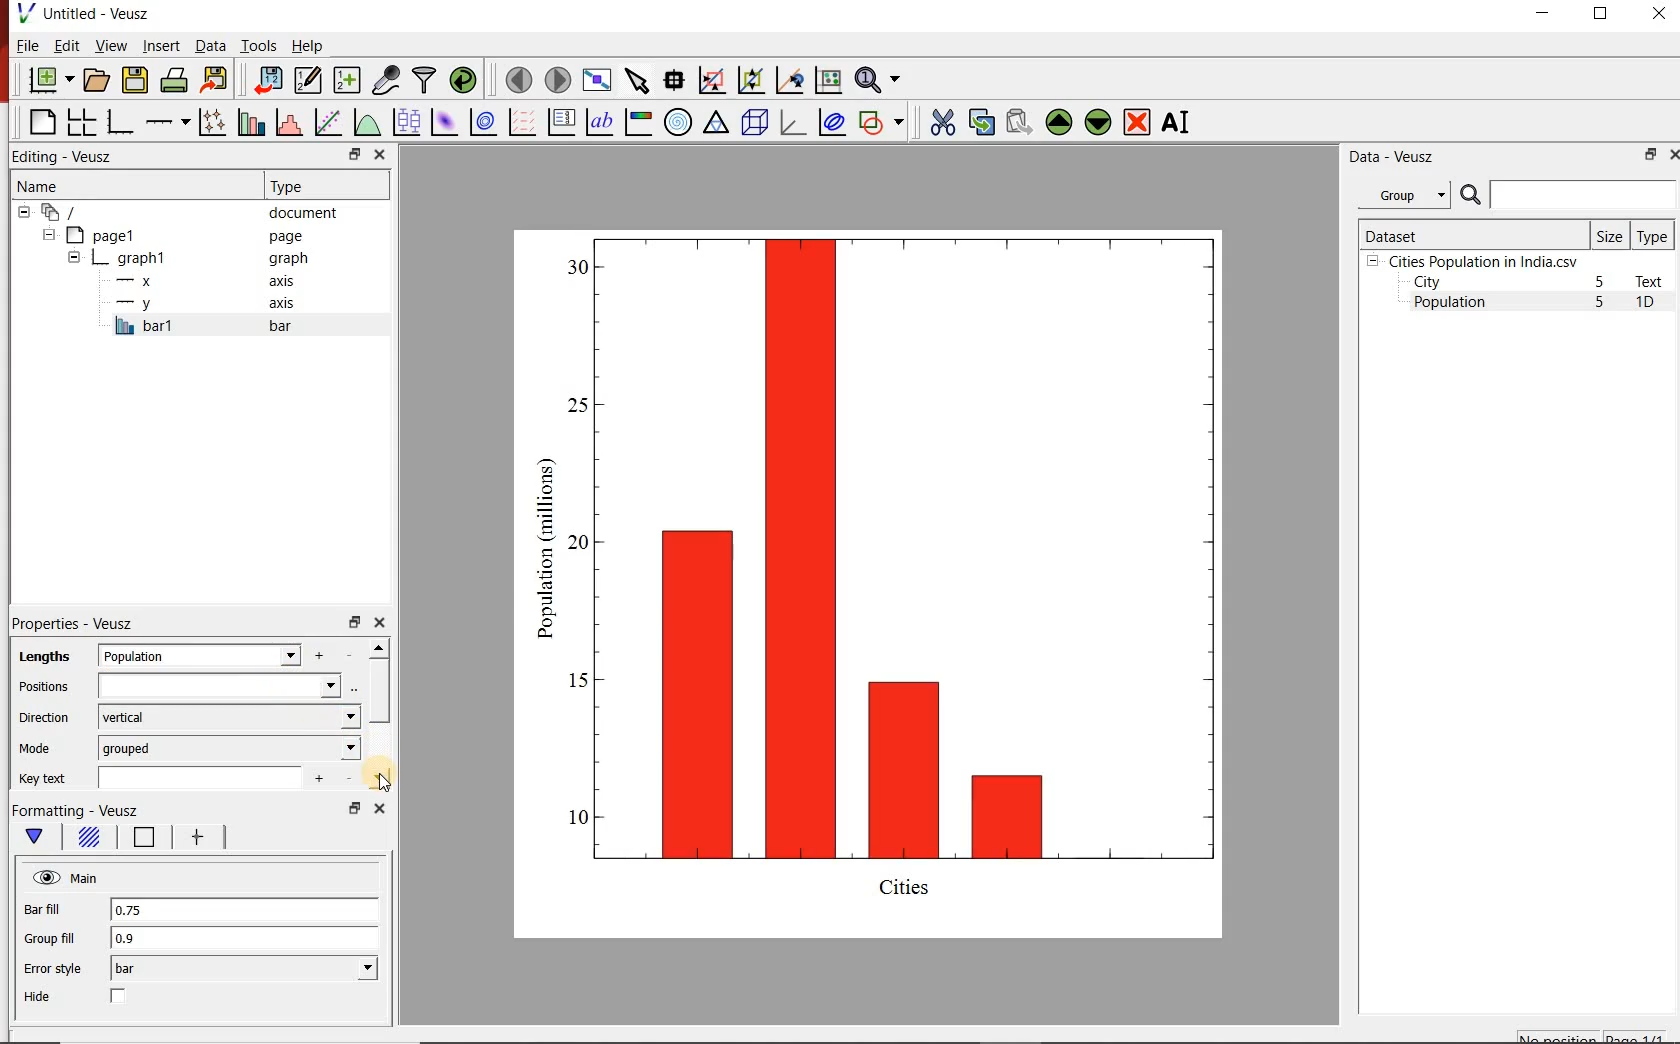 The image size is (1680, 1044). I want to click on blank page, so click(40, 123).